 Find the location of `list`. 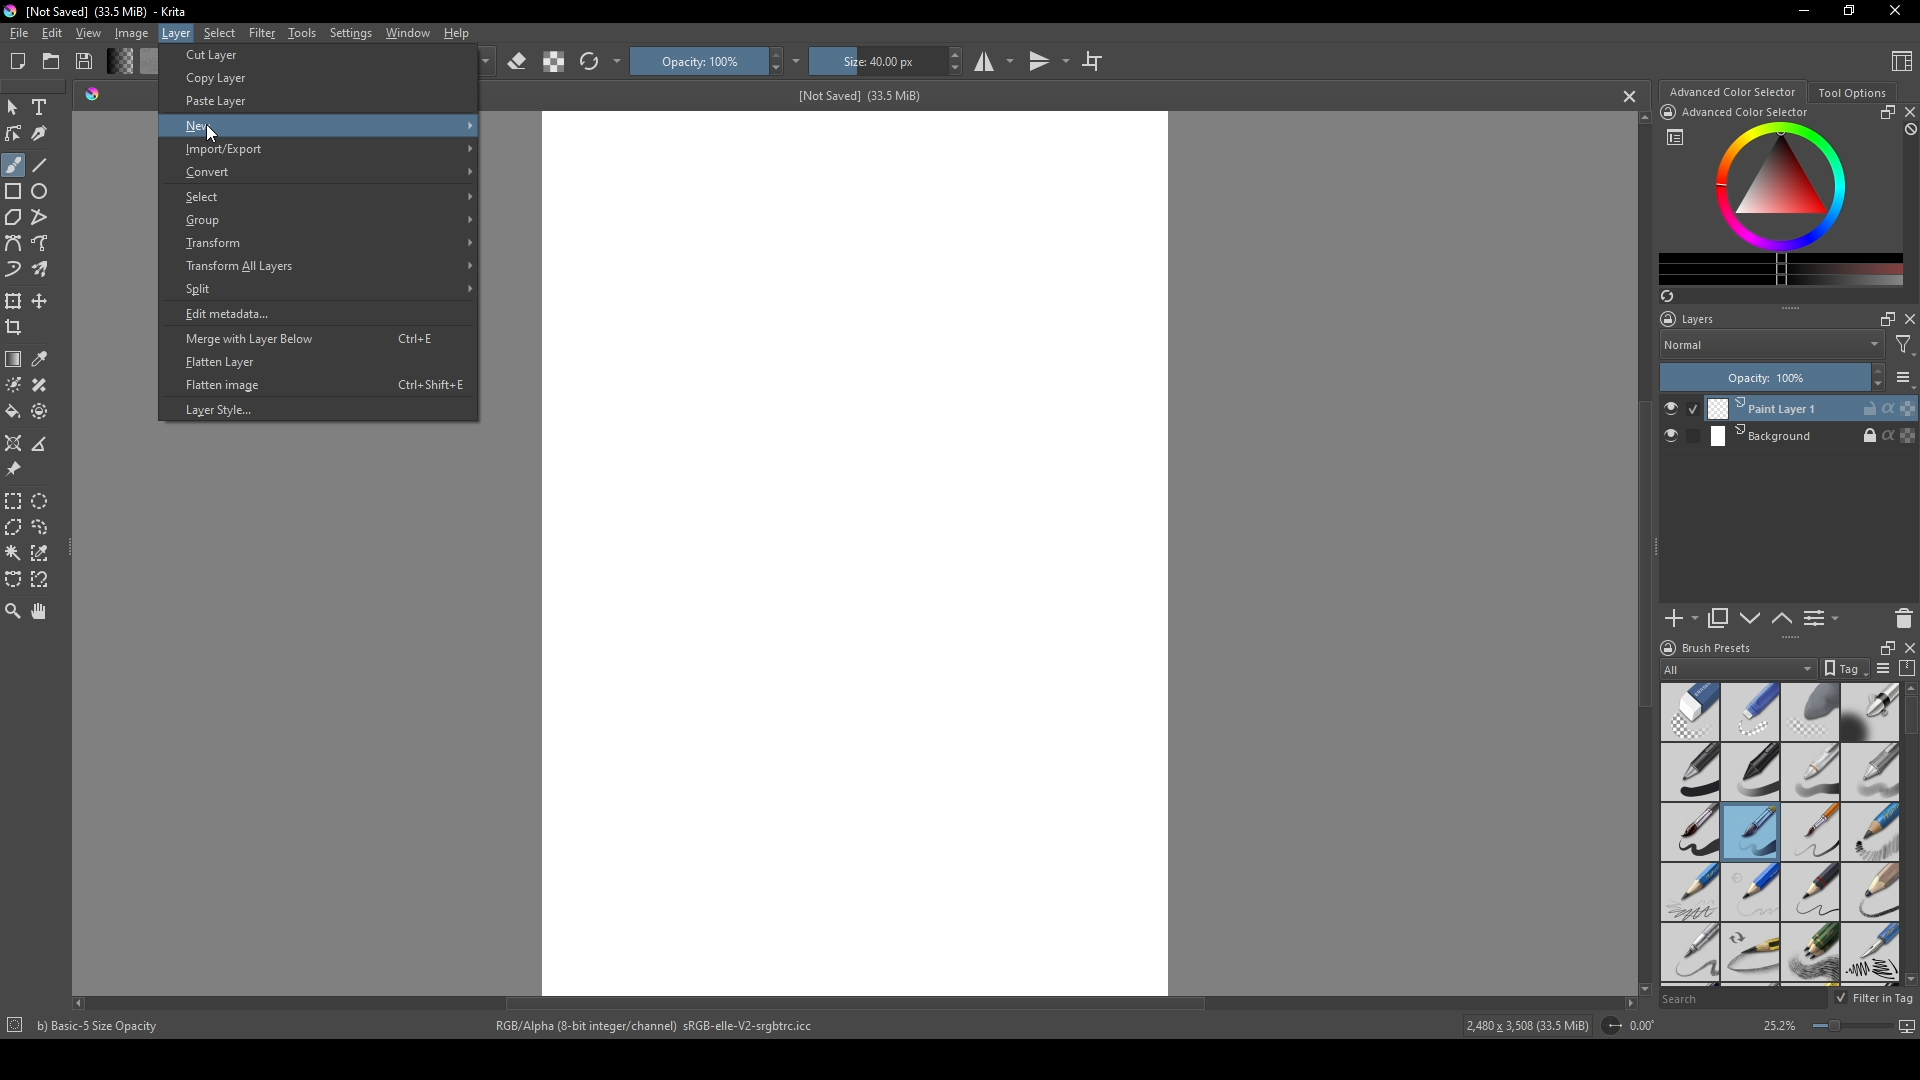

list is located at coordinates (1904, 377).